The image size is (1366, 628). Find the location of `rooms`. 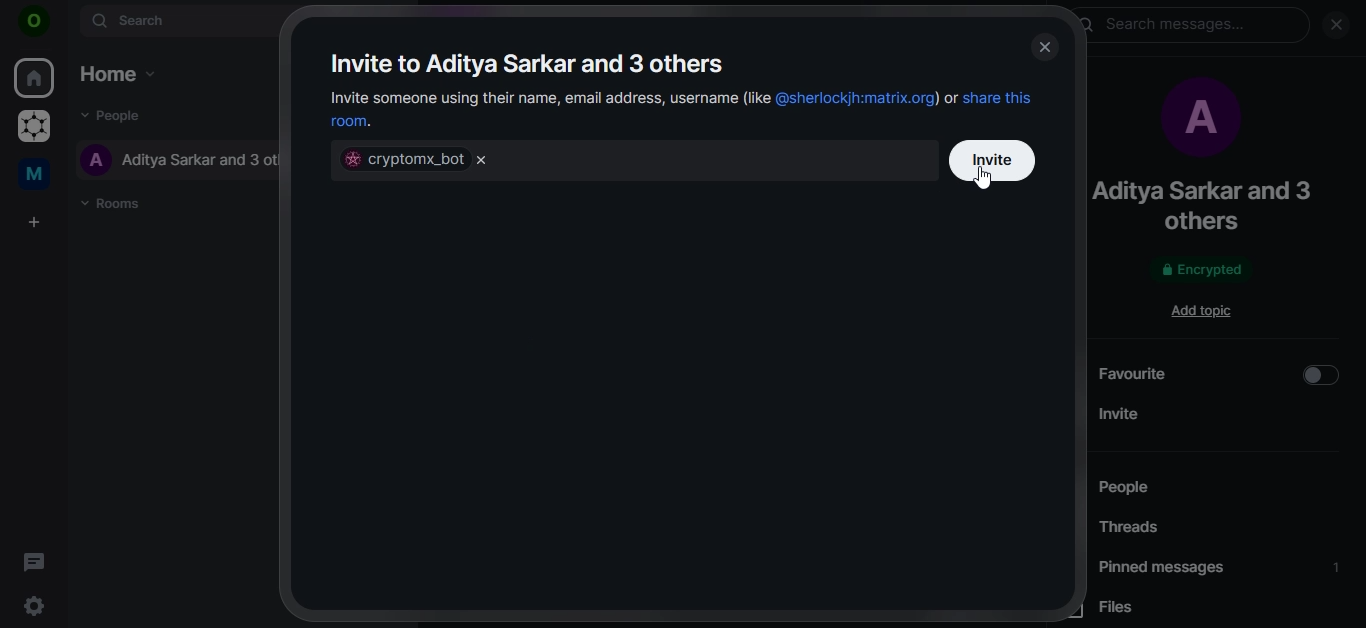

rooms is located at coordinates (115, 202).